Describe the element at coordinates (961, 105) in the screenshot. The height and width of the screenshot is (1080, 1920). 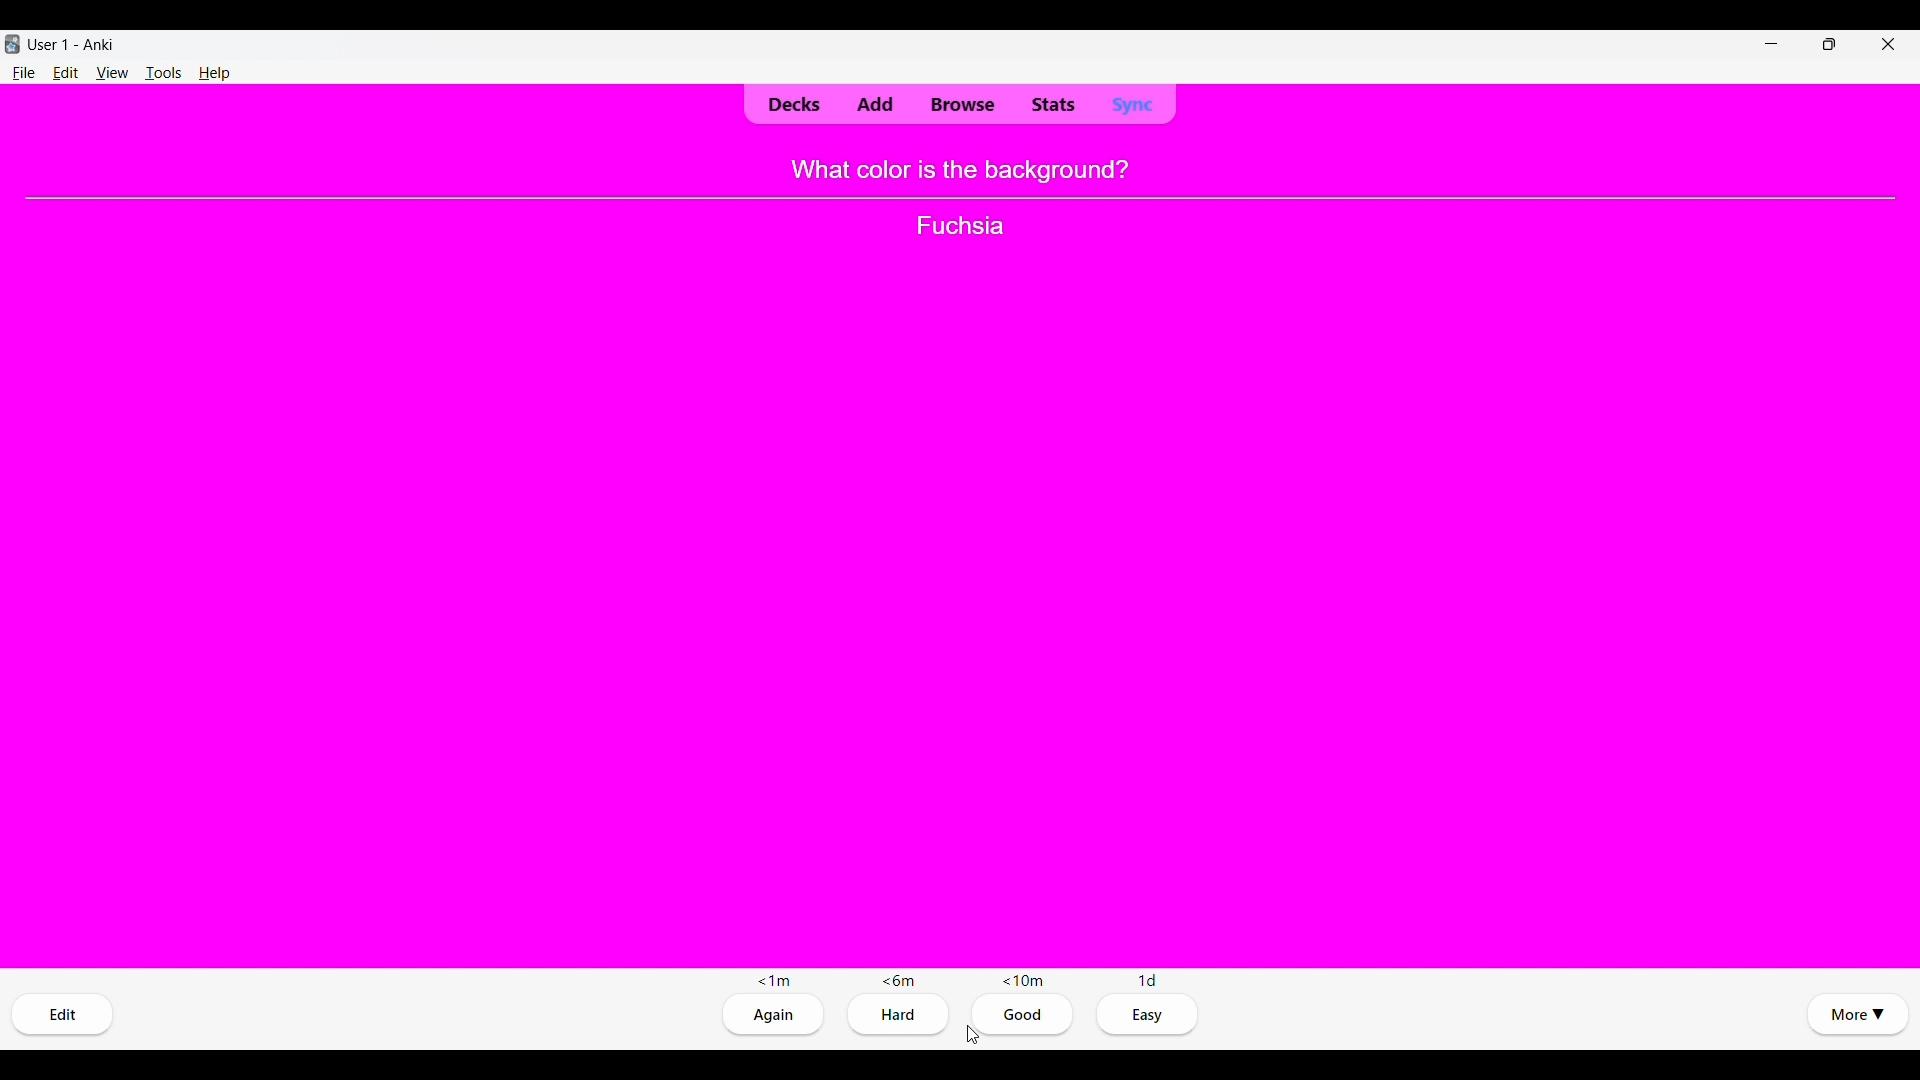
I see `Browse` at that location.